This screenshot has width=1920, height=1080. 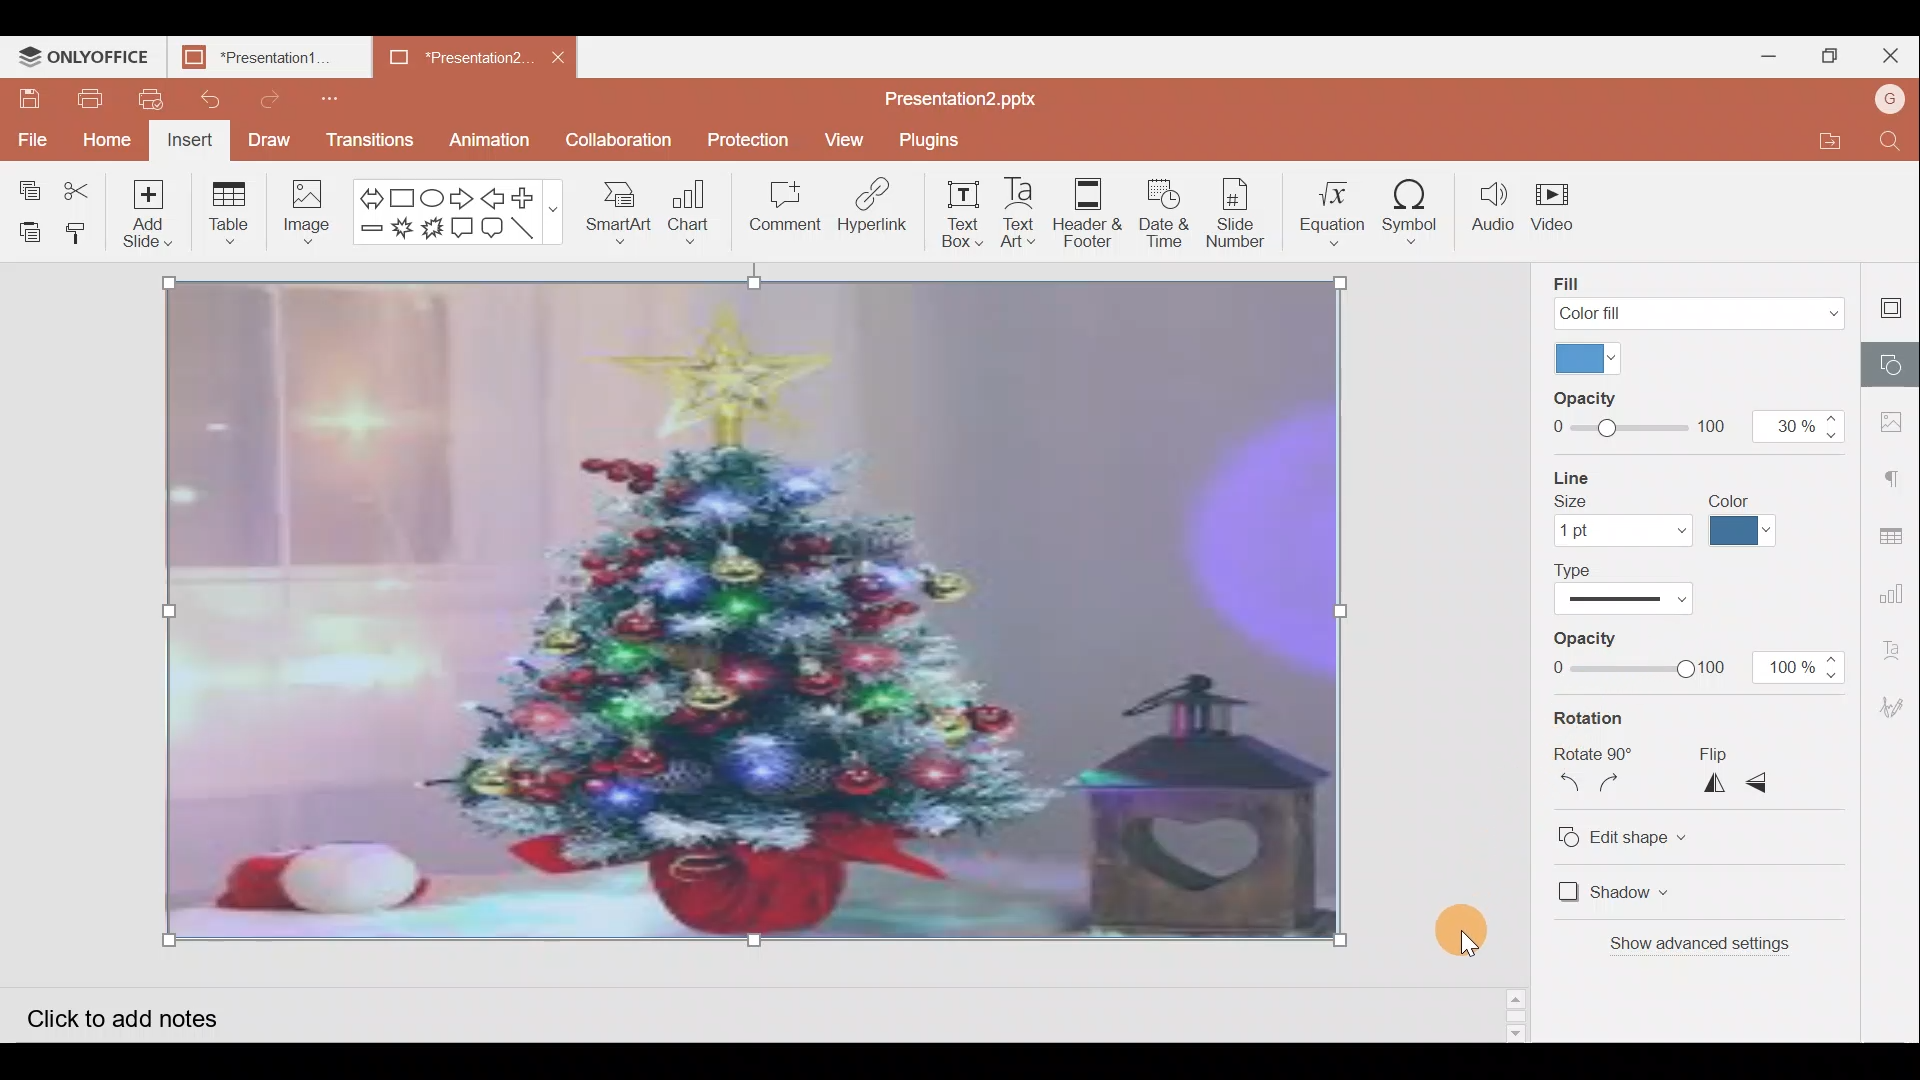 I want to click on Plus, so click(x=530, y=198).